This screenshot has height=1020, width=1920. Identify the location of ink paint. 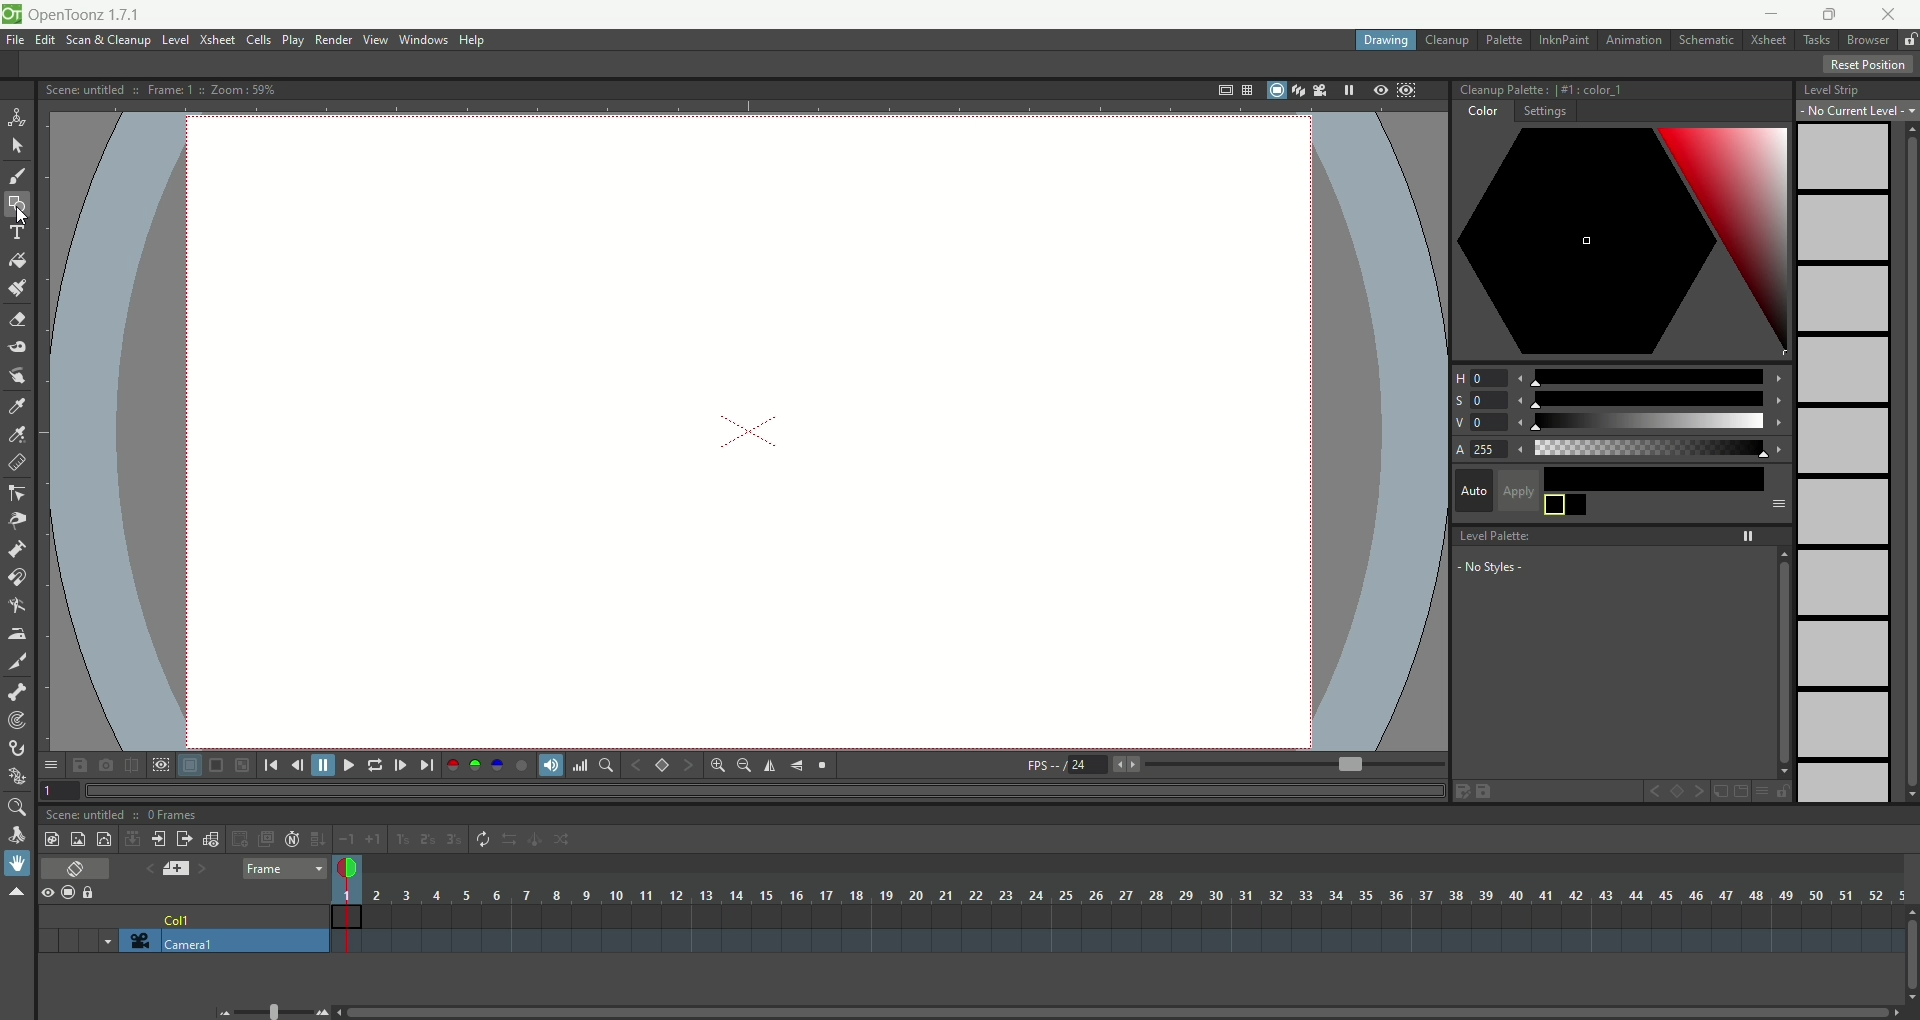
(1564, 40).